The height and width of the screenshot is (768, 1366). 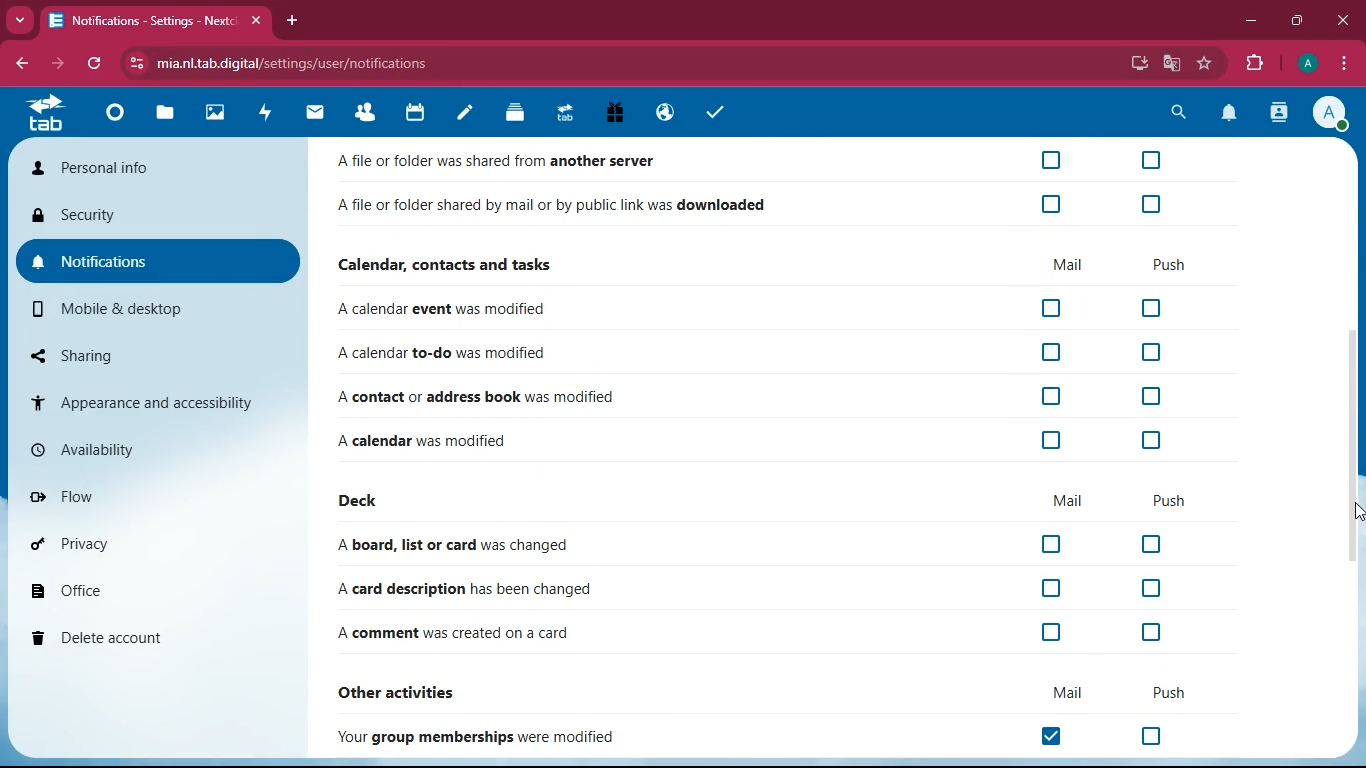 I want to click on vertical Scrollbar, so click(x=1353, y=448).